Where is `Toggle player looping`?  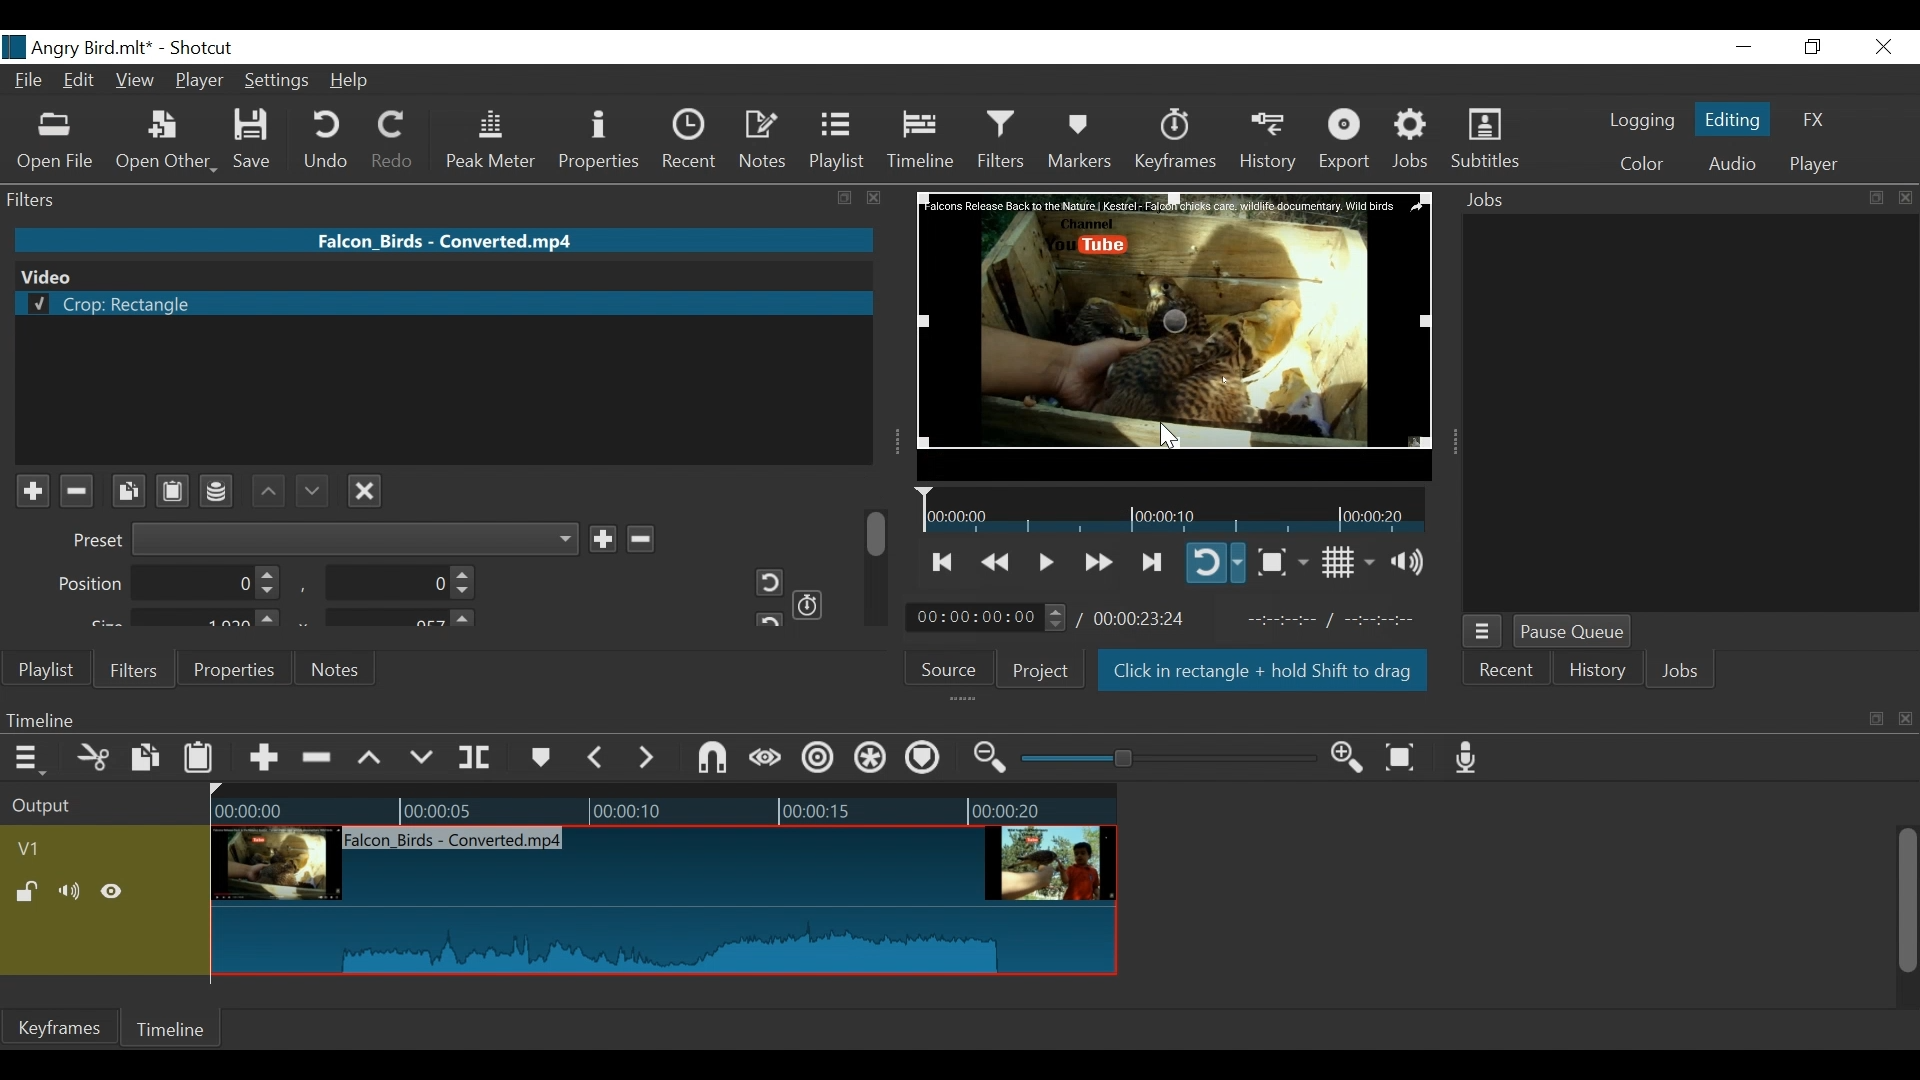 Toggle player looping is located at coordinates (1215, 562).